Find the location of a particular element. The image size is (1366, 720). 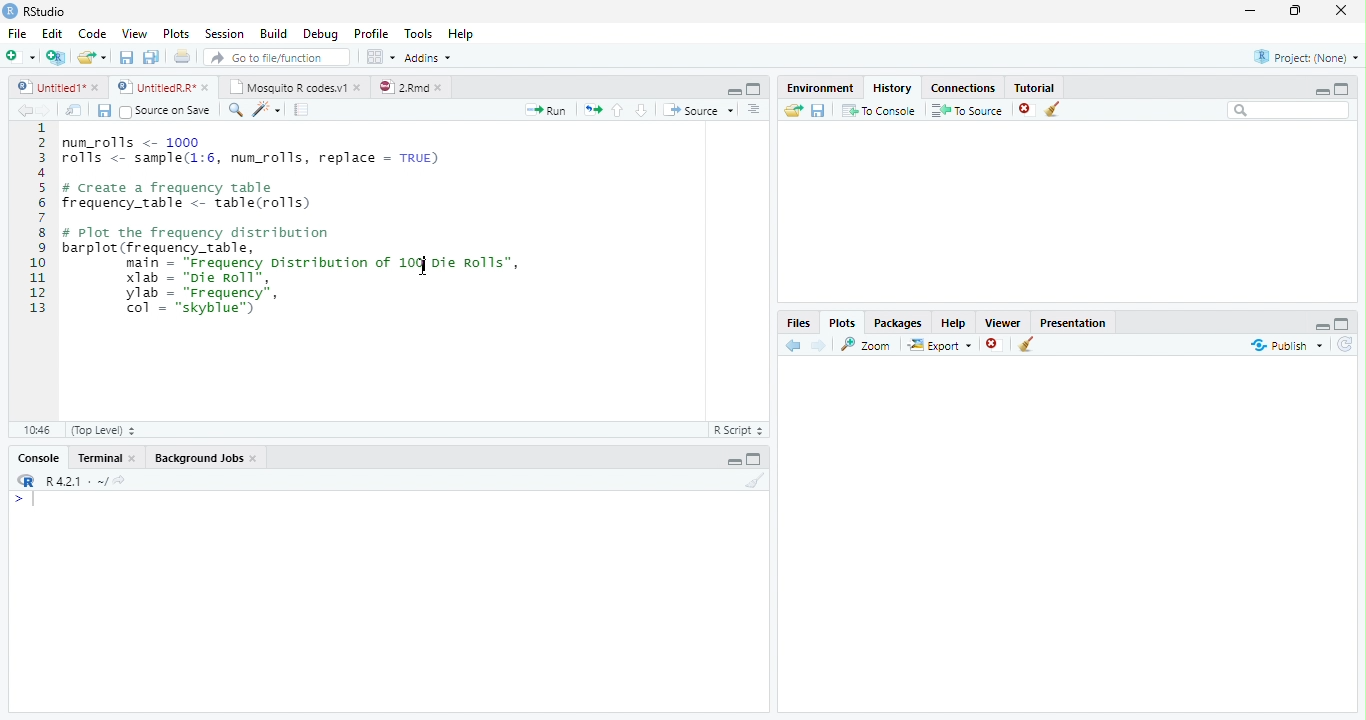

Zoom is located at coordinates (868, 345).